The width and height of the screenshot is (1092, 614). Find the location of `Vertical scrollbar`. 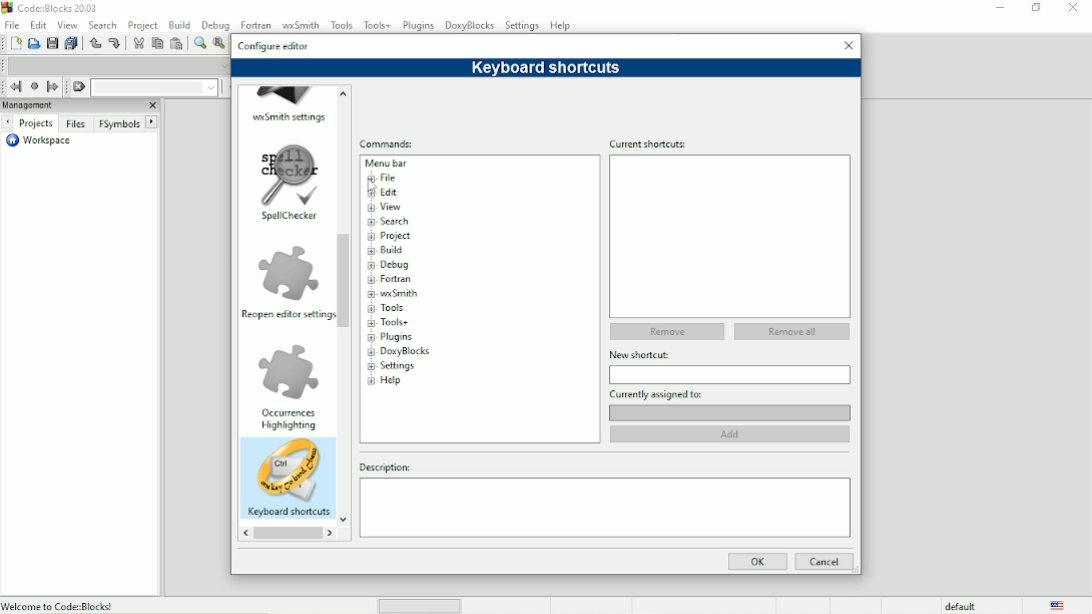

Vertical scrollbar is located at coordinates (345, 281).